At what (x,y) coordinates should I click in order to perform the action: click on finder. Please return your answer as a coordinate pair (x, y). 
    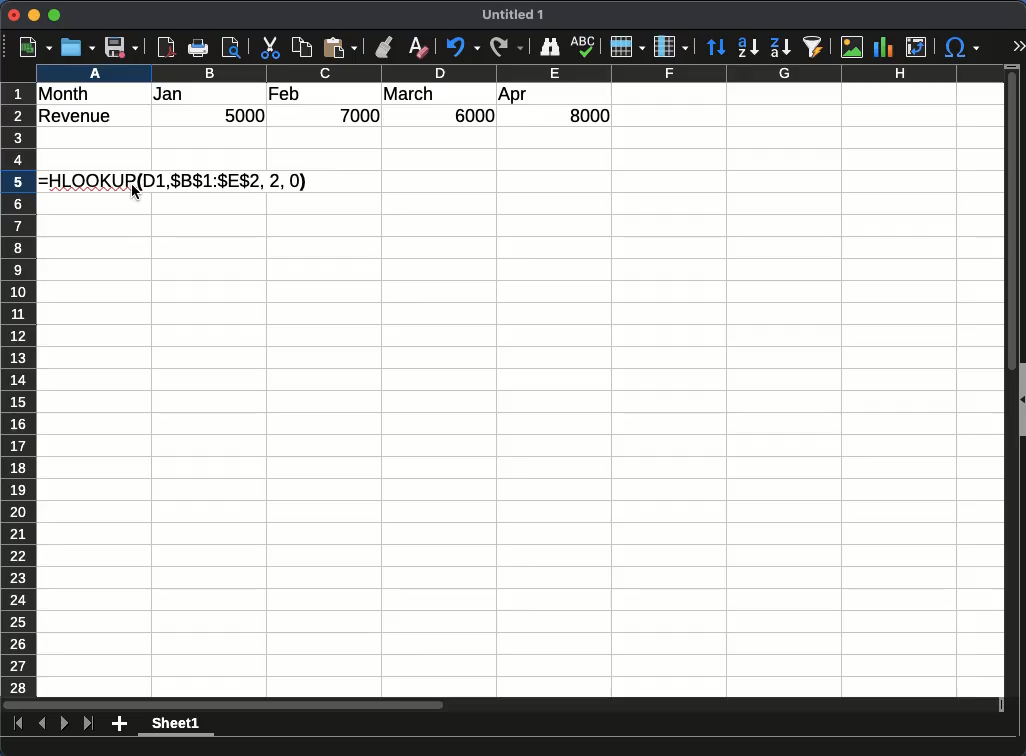
    Looking at the image, I should click on (548, 47).